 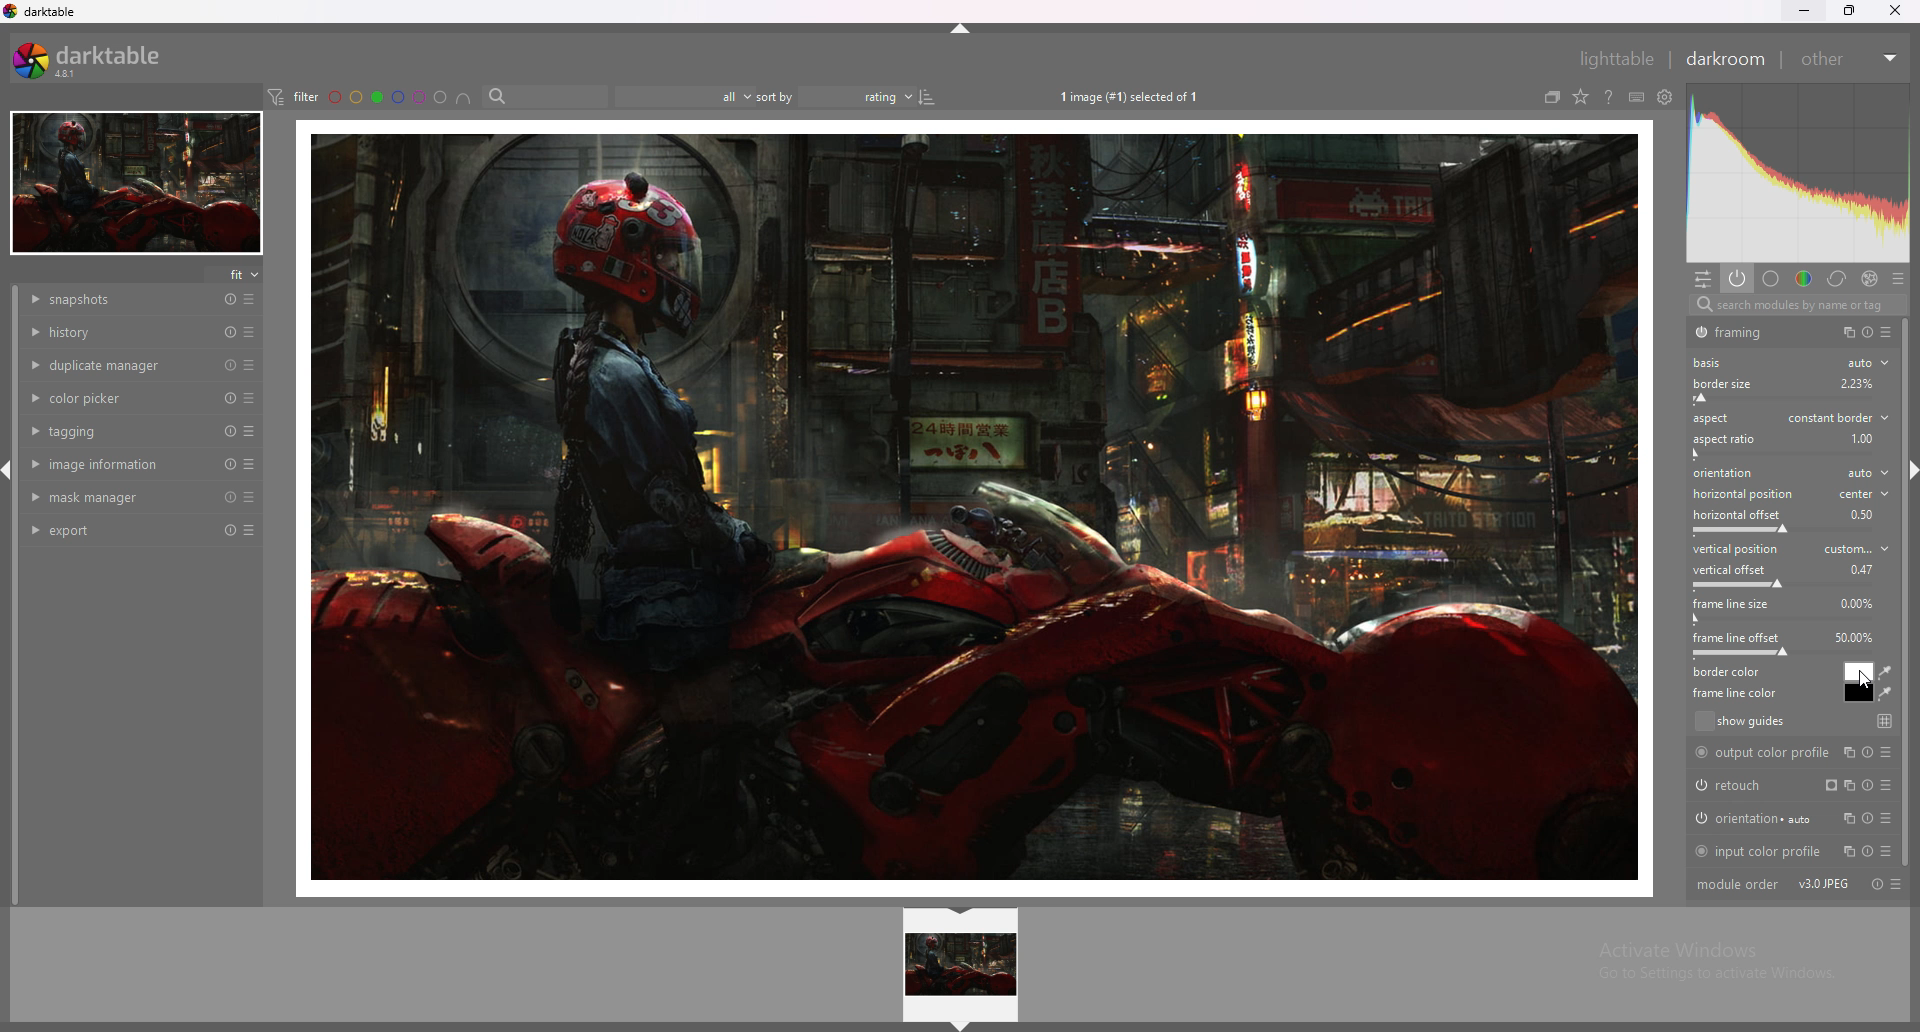 I want to click on reset, so click(x=230, y=365).